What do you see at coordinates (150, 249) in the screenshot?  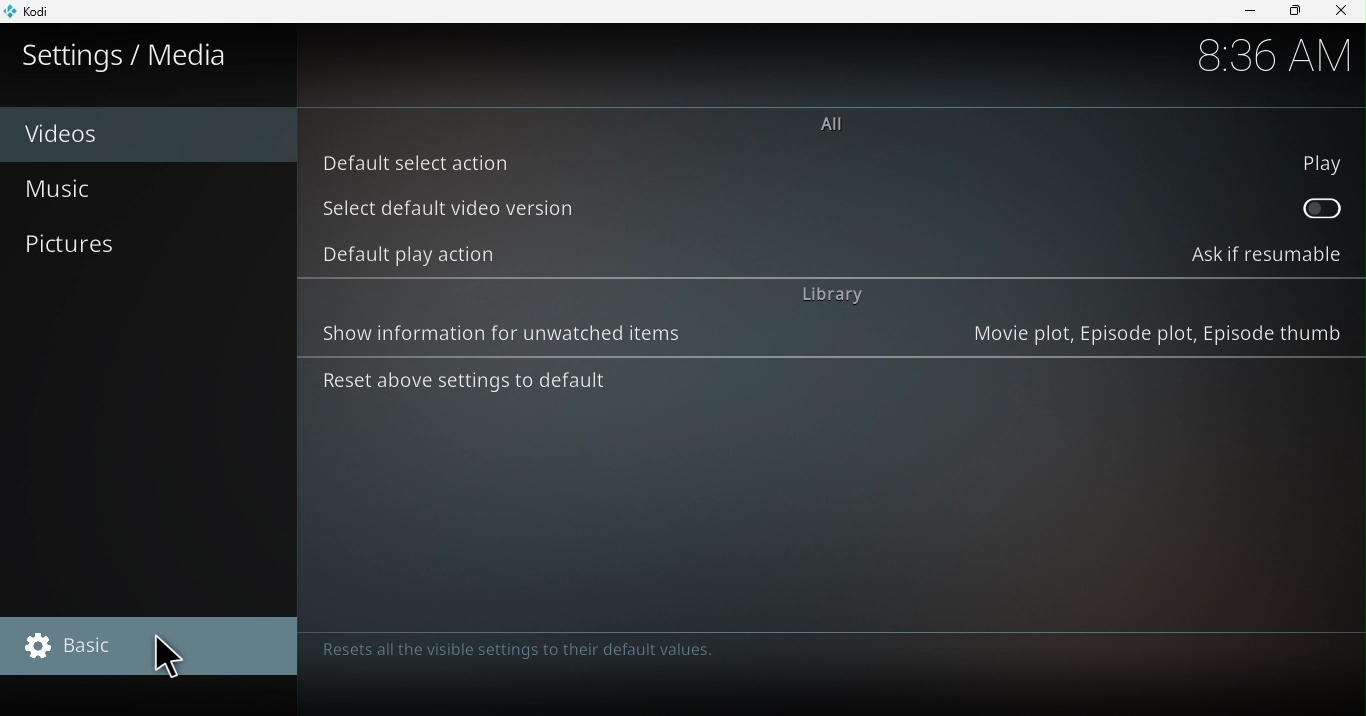 I see `Pictures` at bounding box center [150, 249].